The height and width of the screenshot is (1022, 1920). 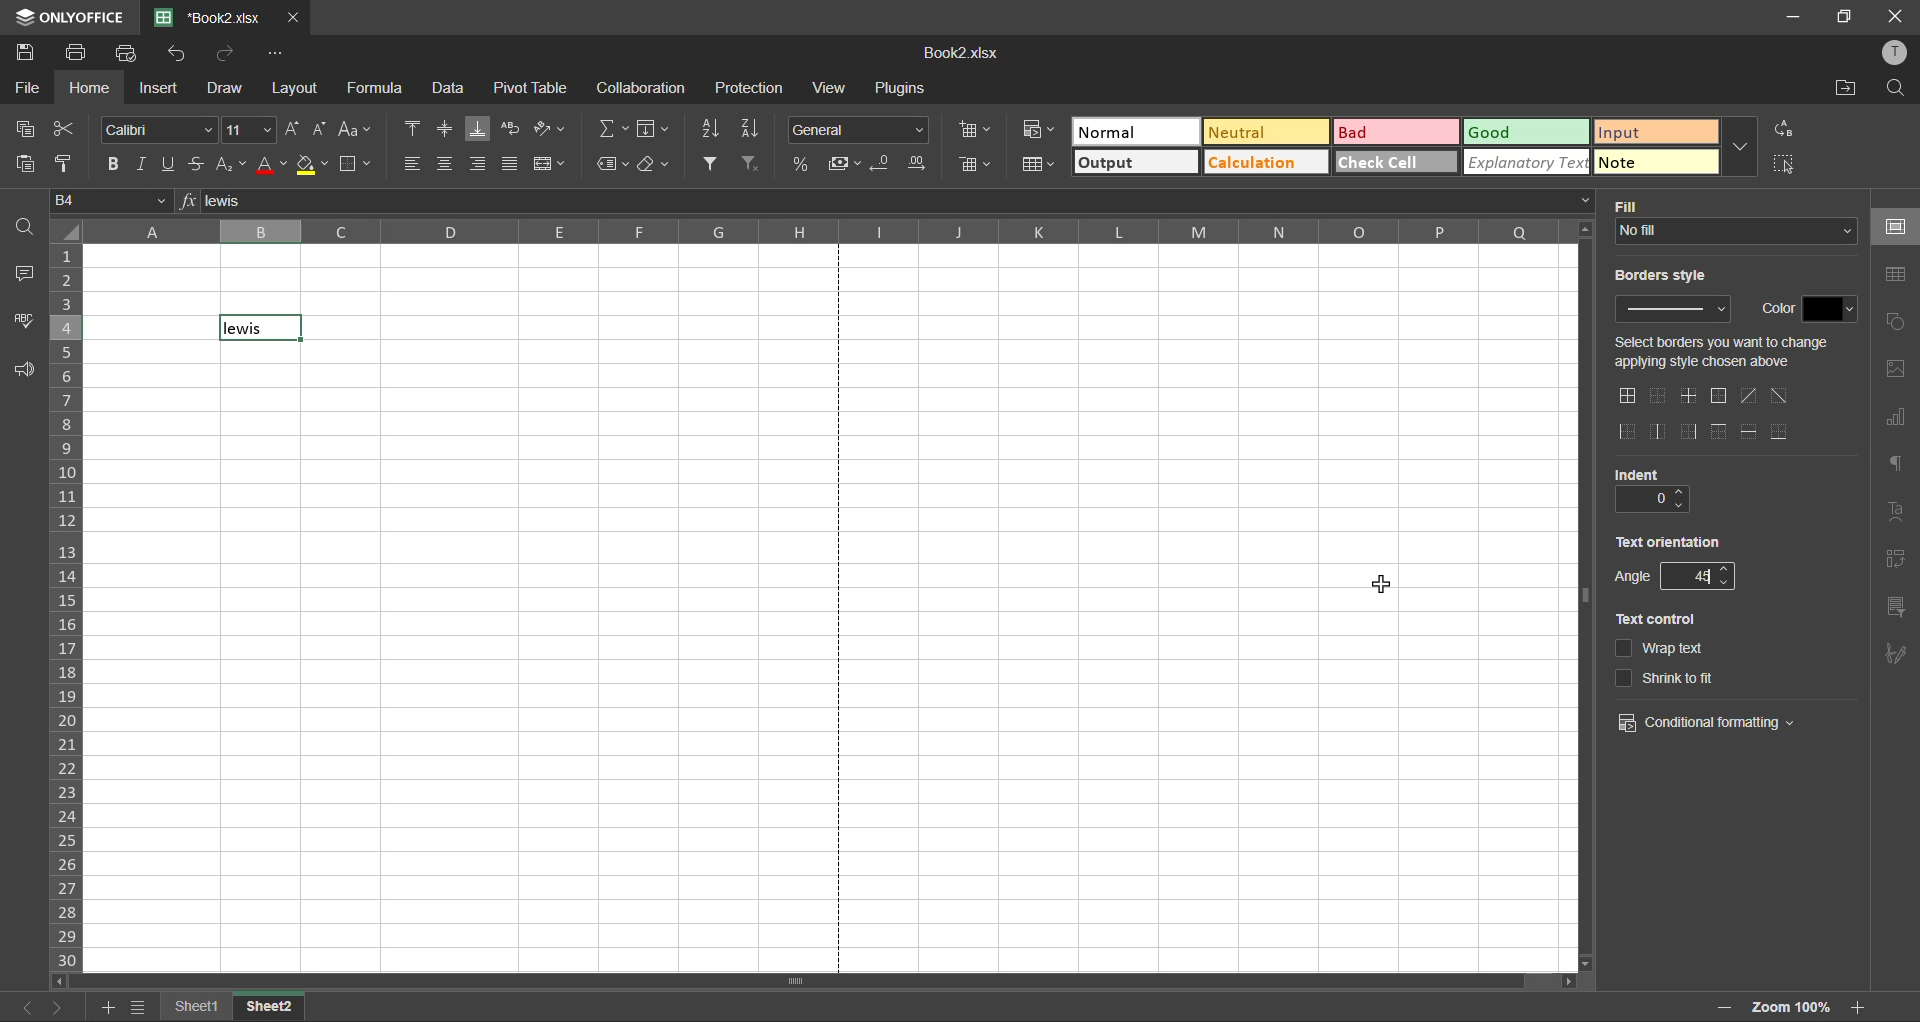 What do you see at coordinates (377, 89) in the screenshot?
I see `formula` at bounding box center [377, 89].